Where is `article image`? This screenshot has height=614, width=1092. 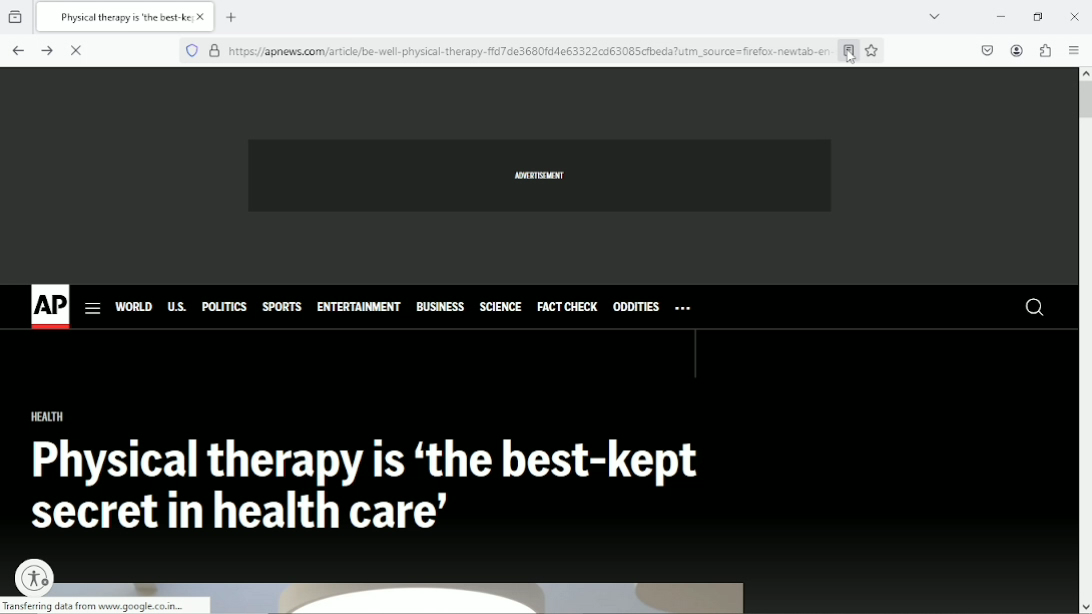 article image is located at coordinates (477, 598).